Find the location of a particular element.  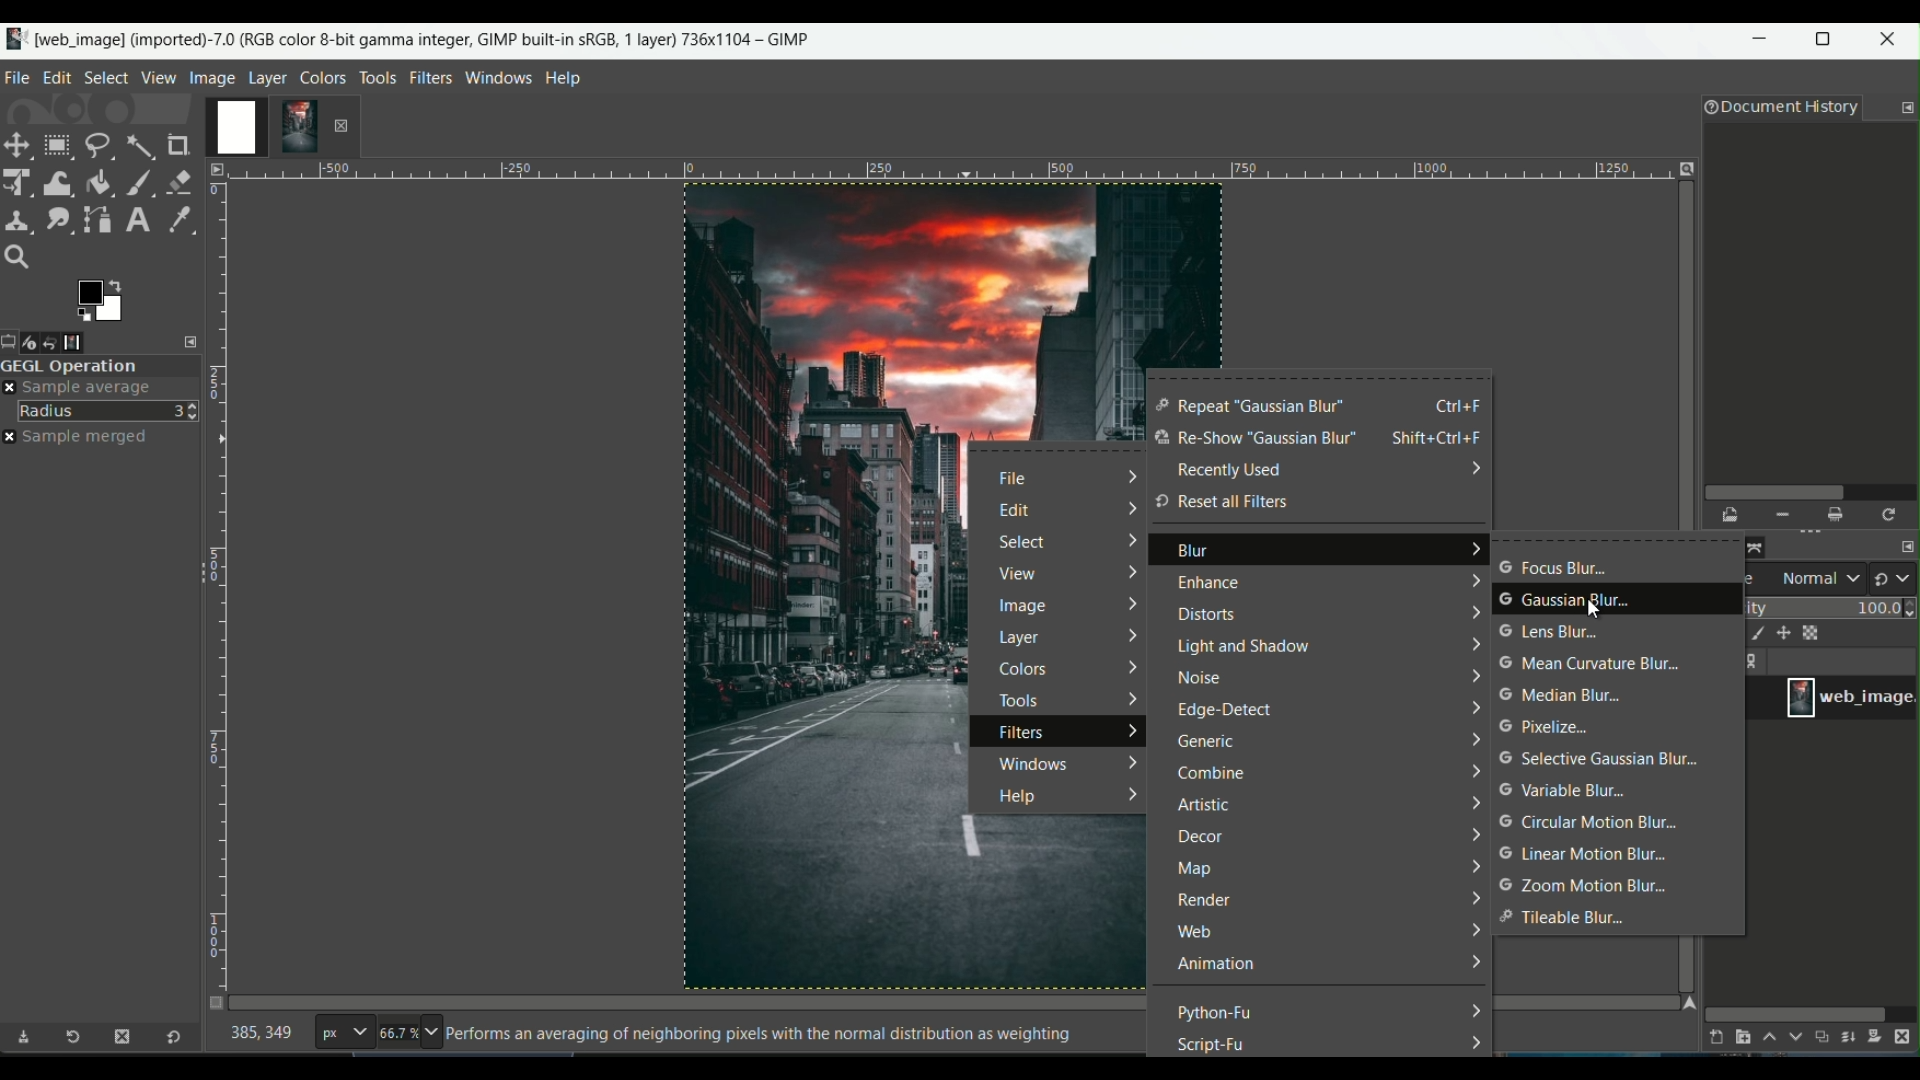

mode is located at coordinates (1806, 580).